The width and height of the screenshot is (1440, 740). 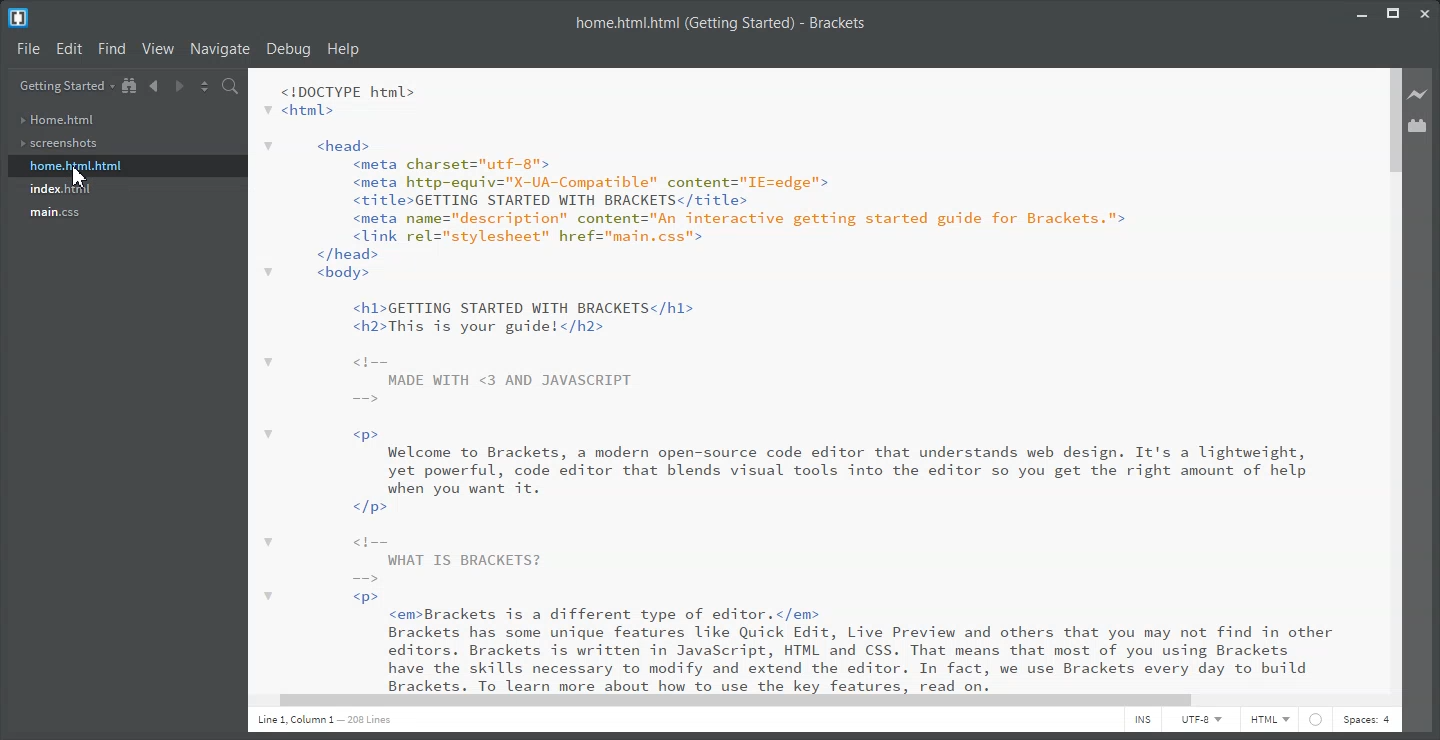 I want to click on Find, so click(x=113, y=48).